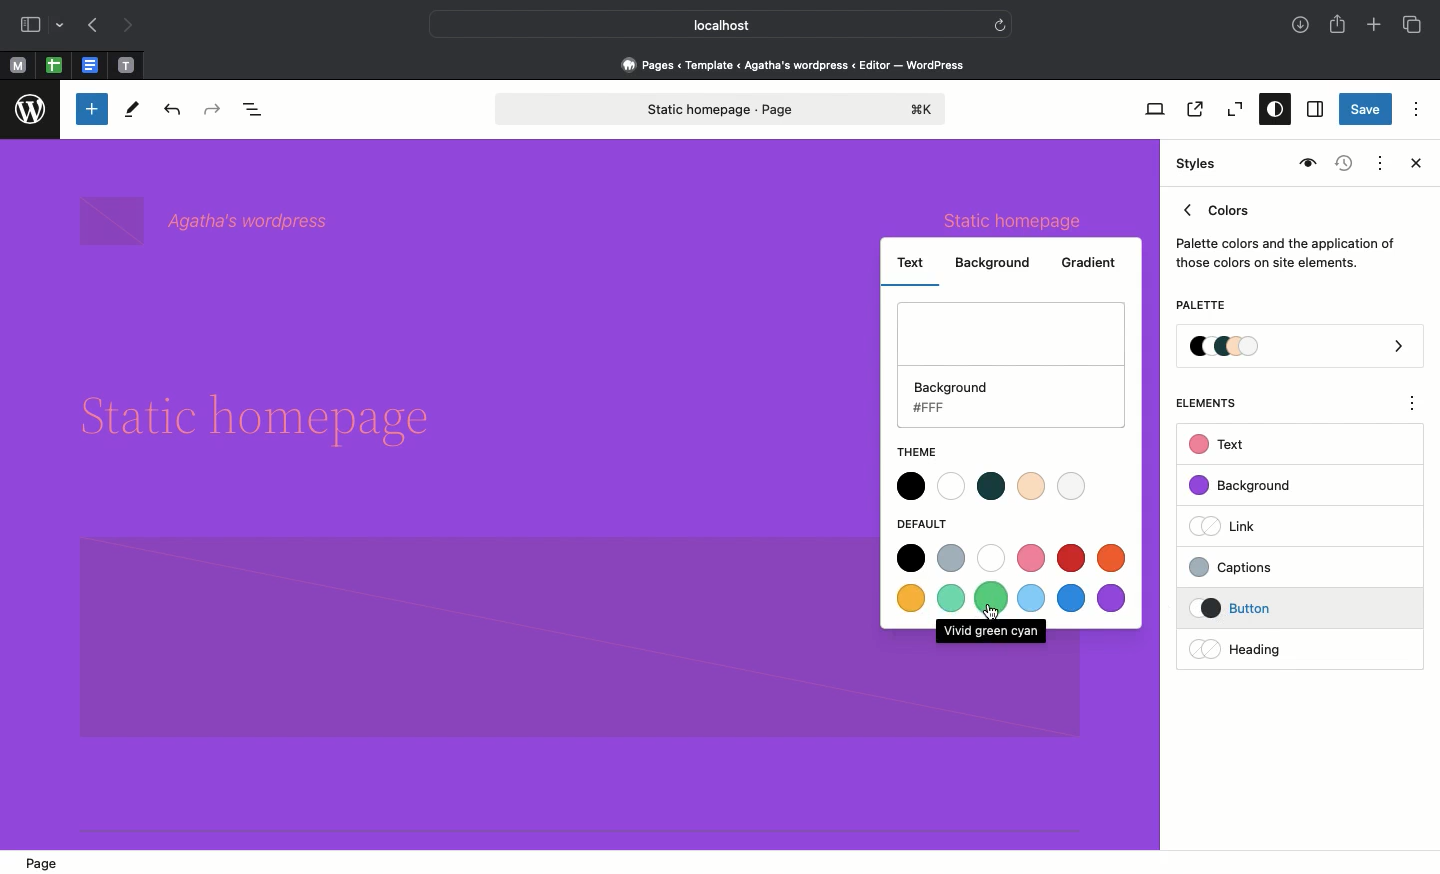 The width and height of the screenshot is (1440, 874). I want to click on Theme color, so click(992, 488).